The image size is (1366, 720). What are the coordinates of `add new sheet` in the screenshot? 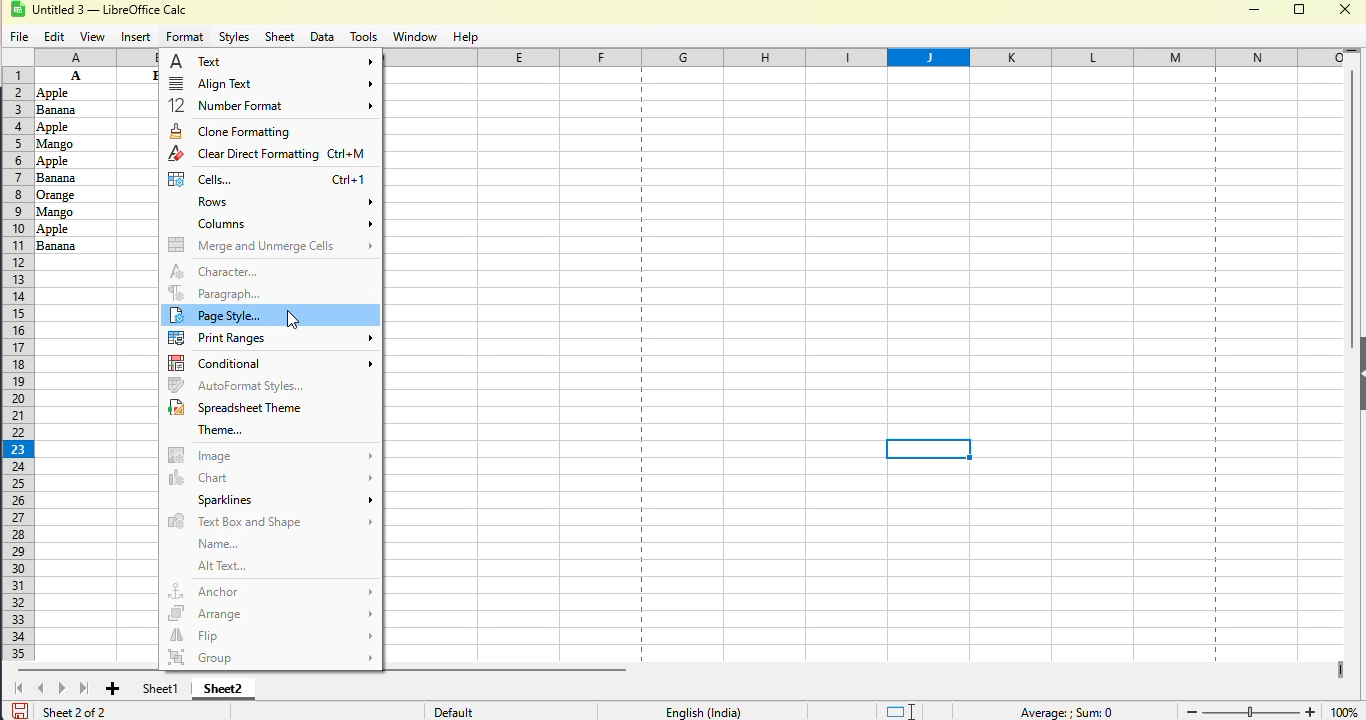 It's located at (114, 689).